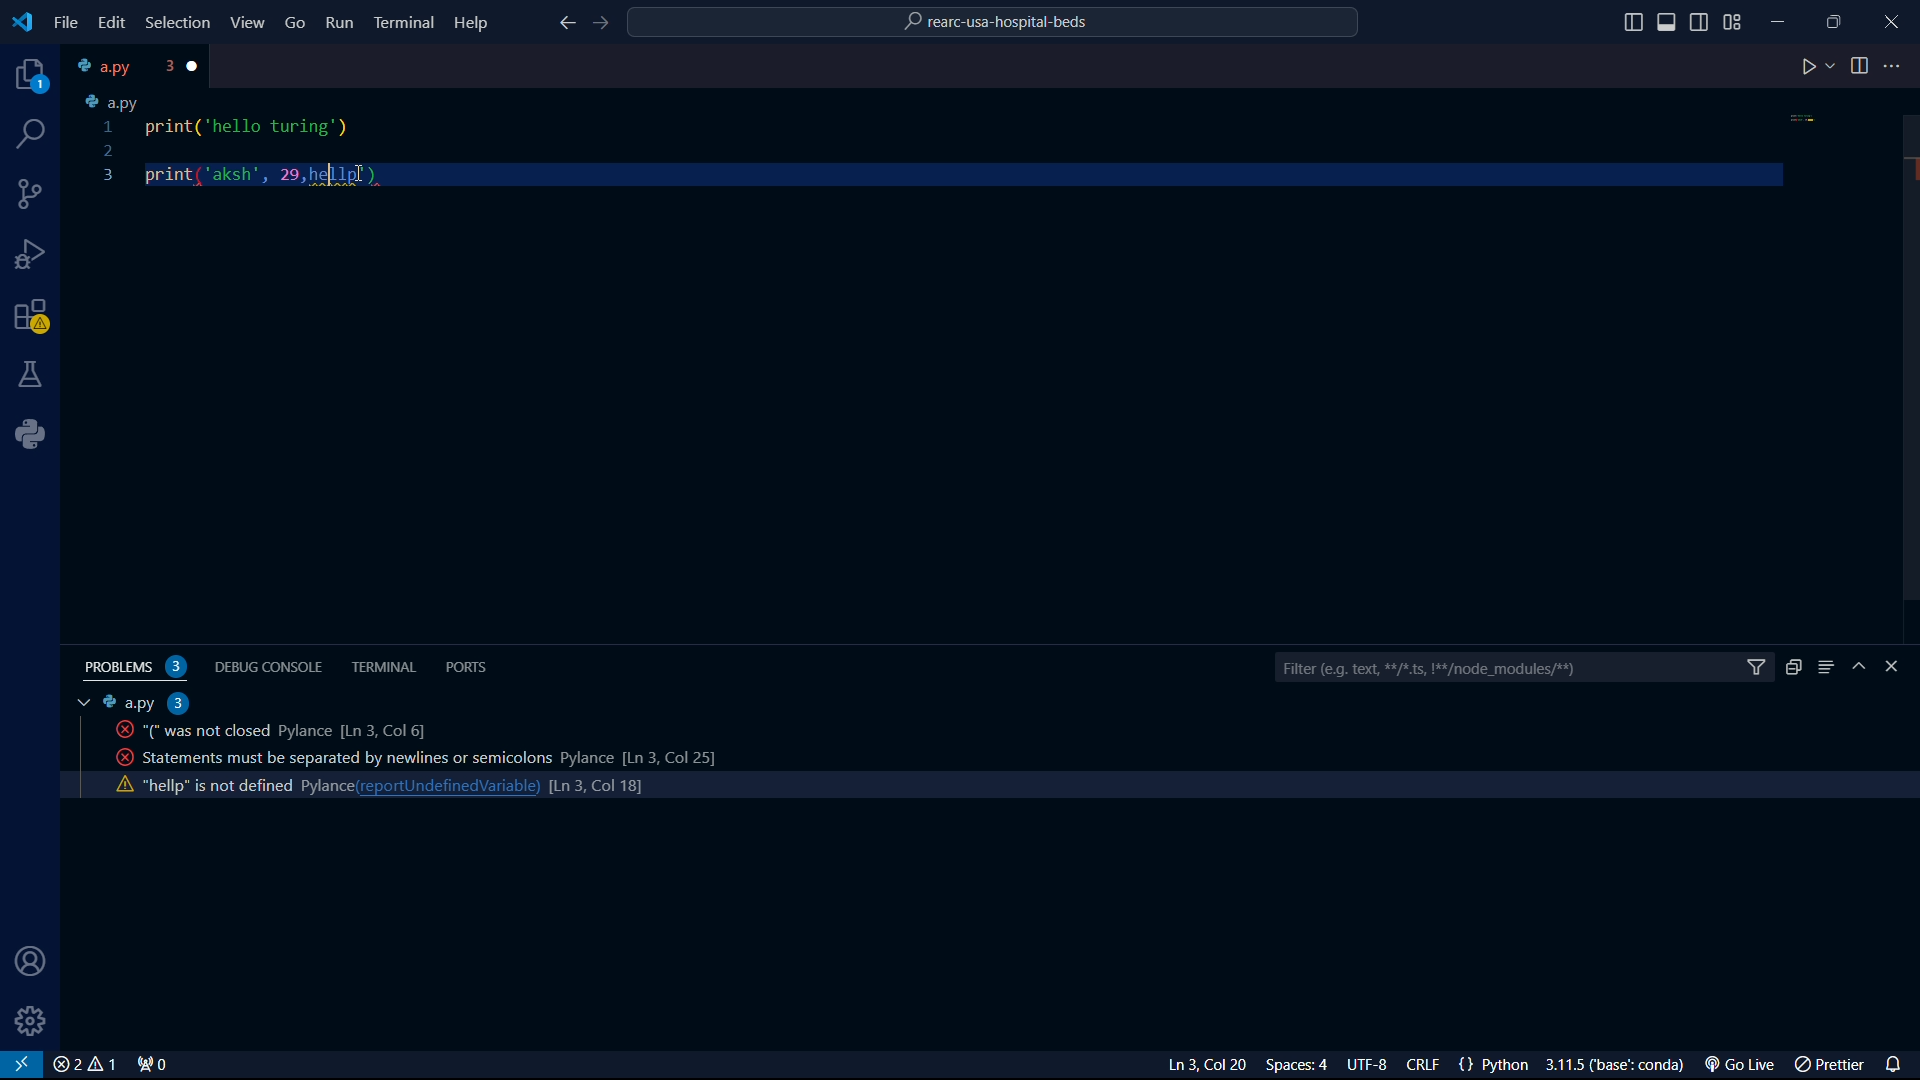 This screenshot has width=1920, height=1080. I want to click on hide, so click(1862, 668).